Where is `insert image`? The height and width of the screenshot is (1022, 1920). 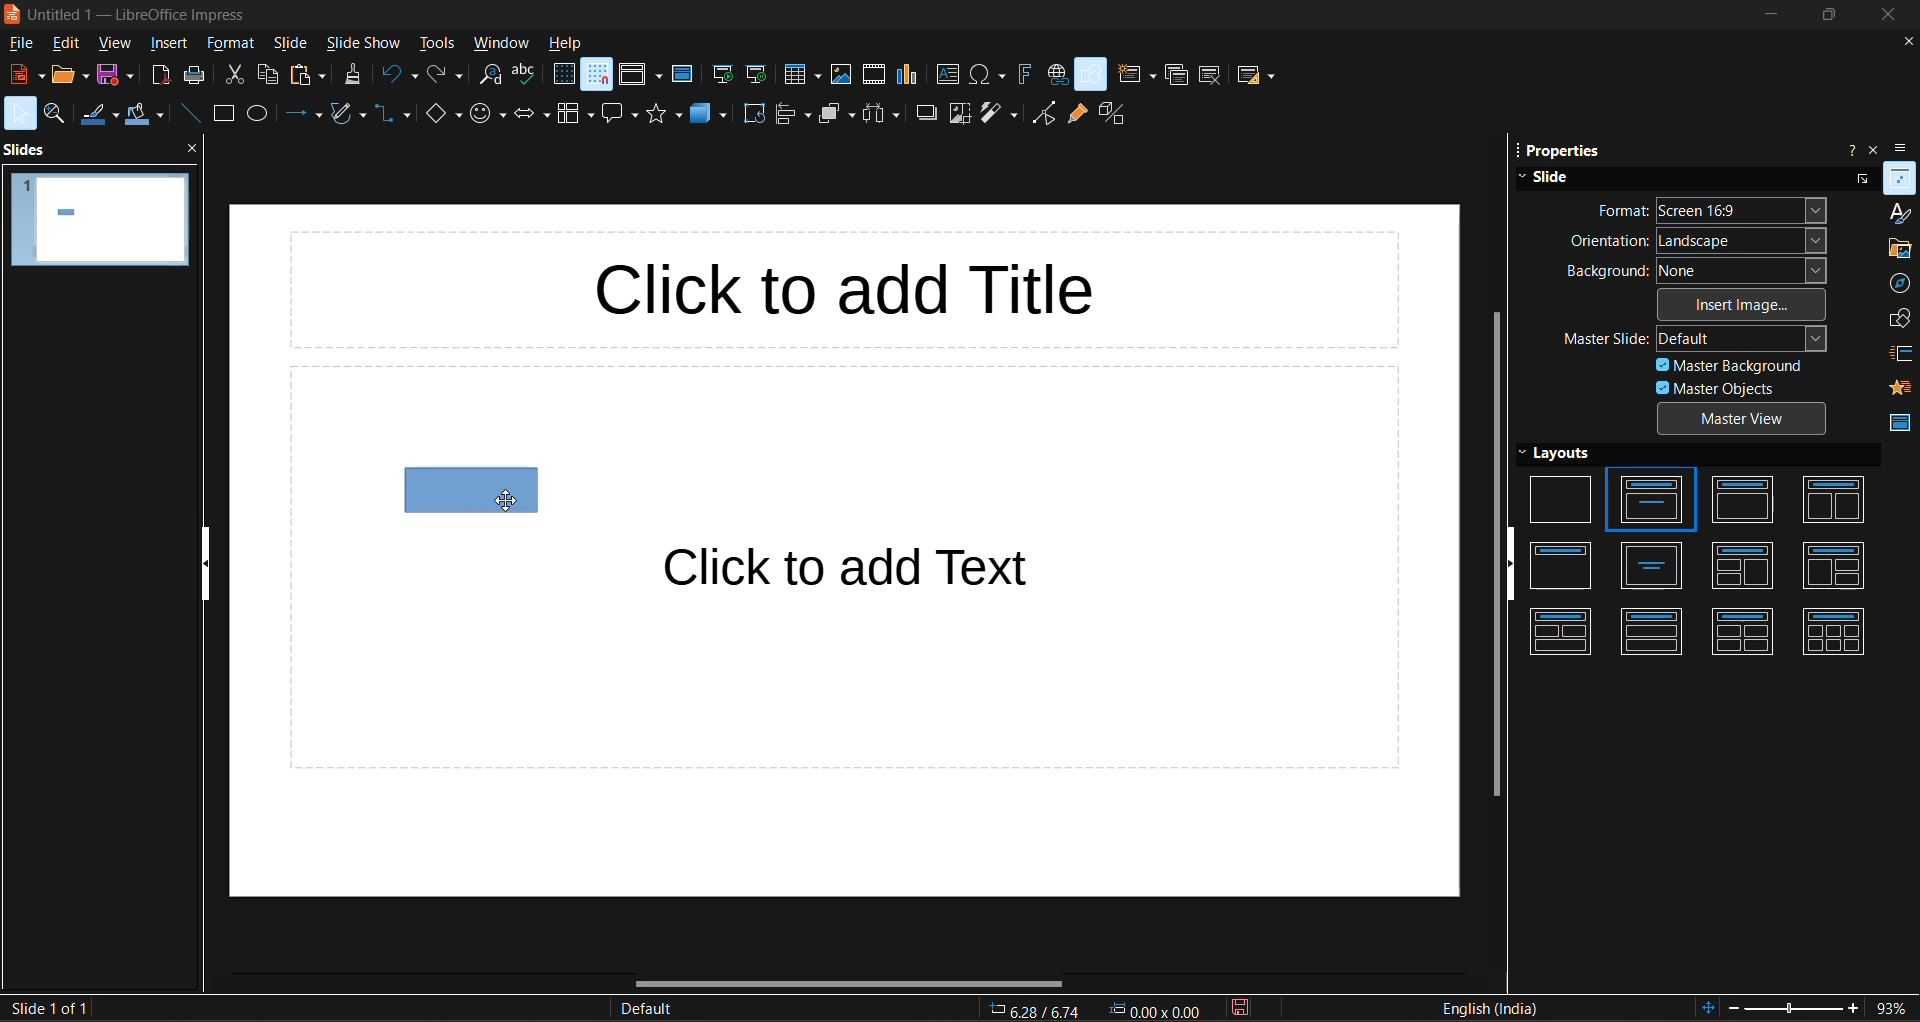 insert image is located at coordinates (1734, 307).